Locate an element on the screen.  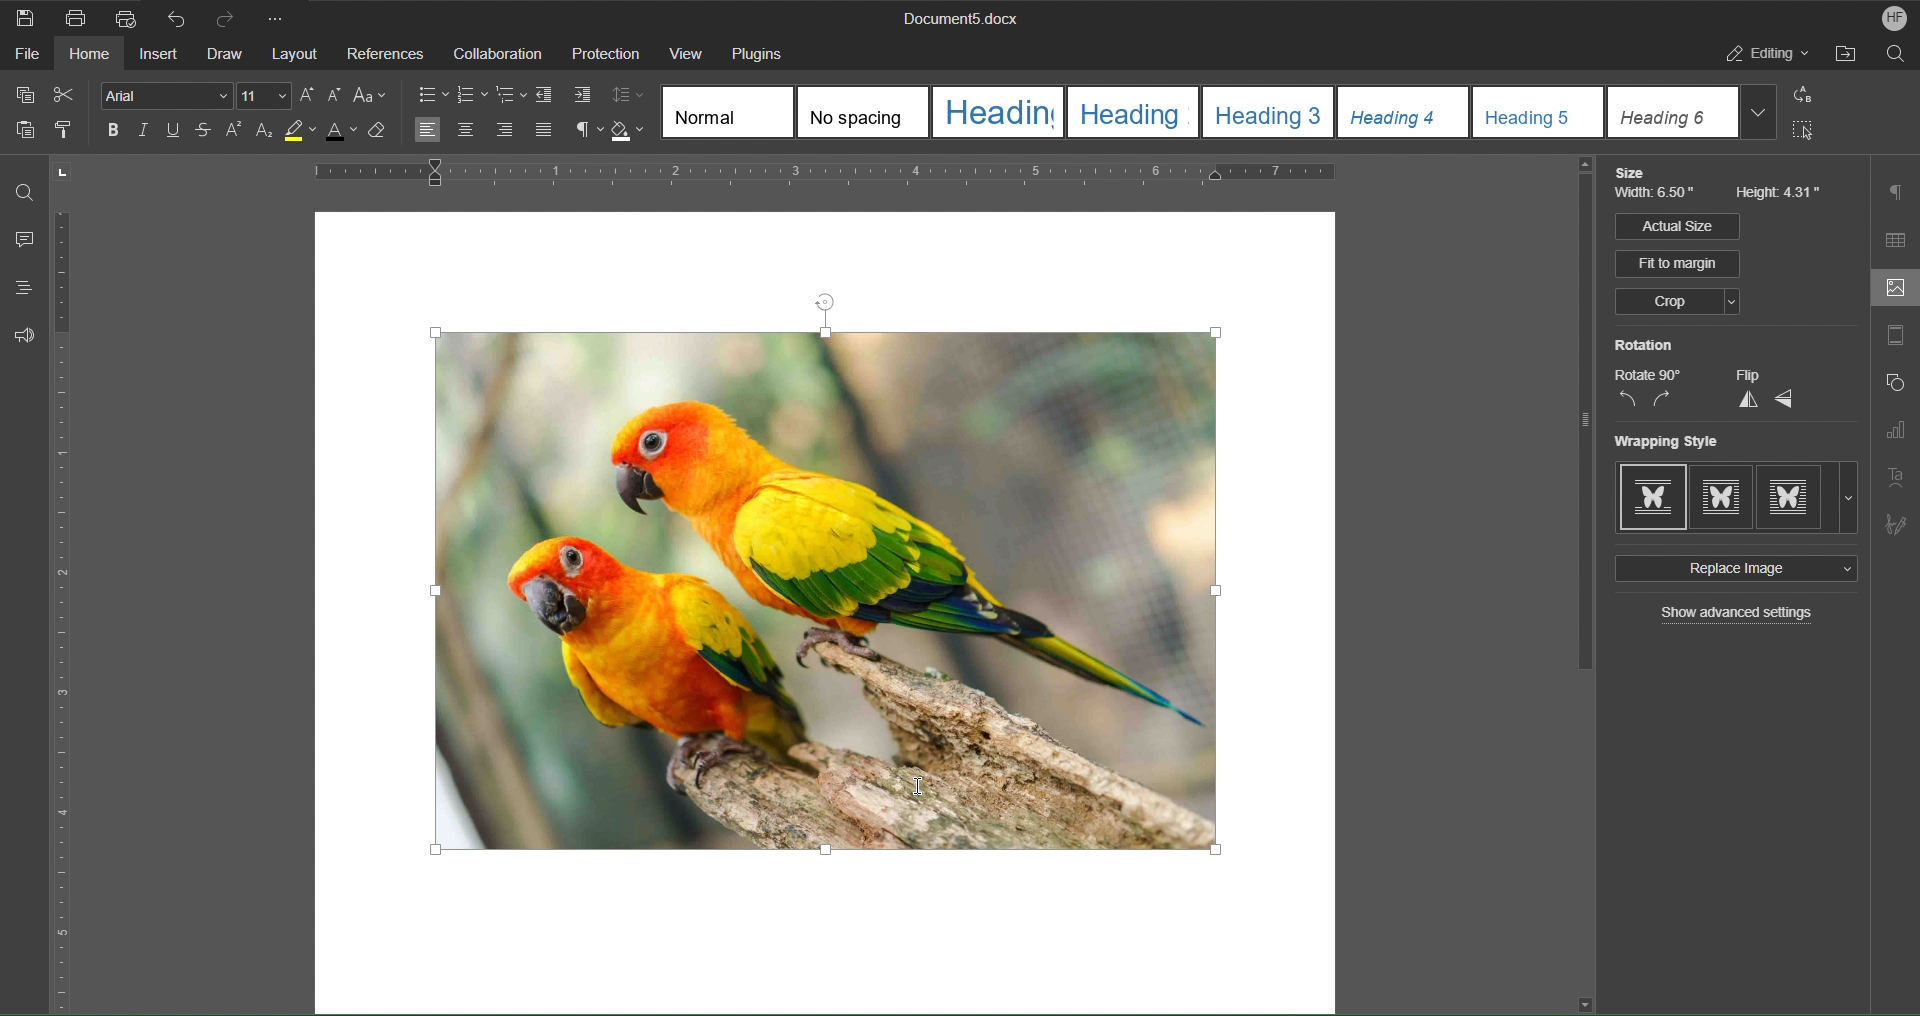
Increase Size is located at coordinates (310, 95).